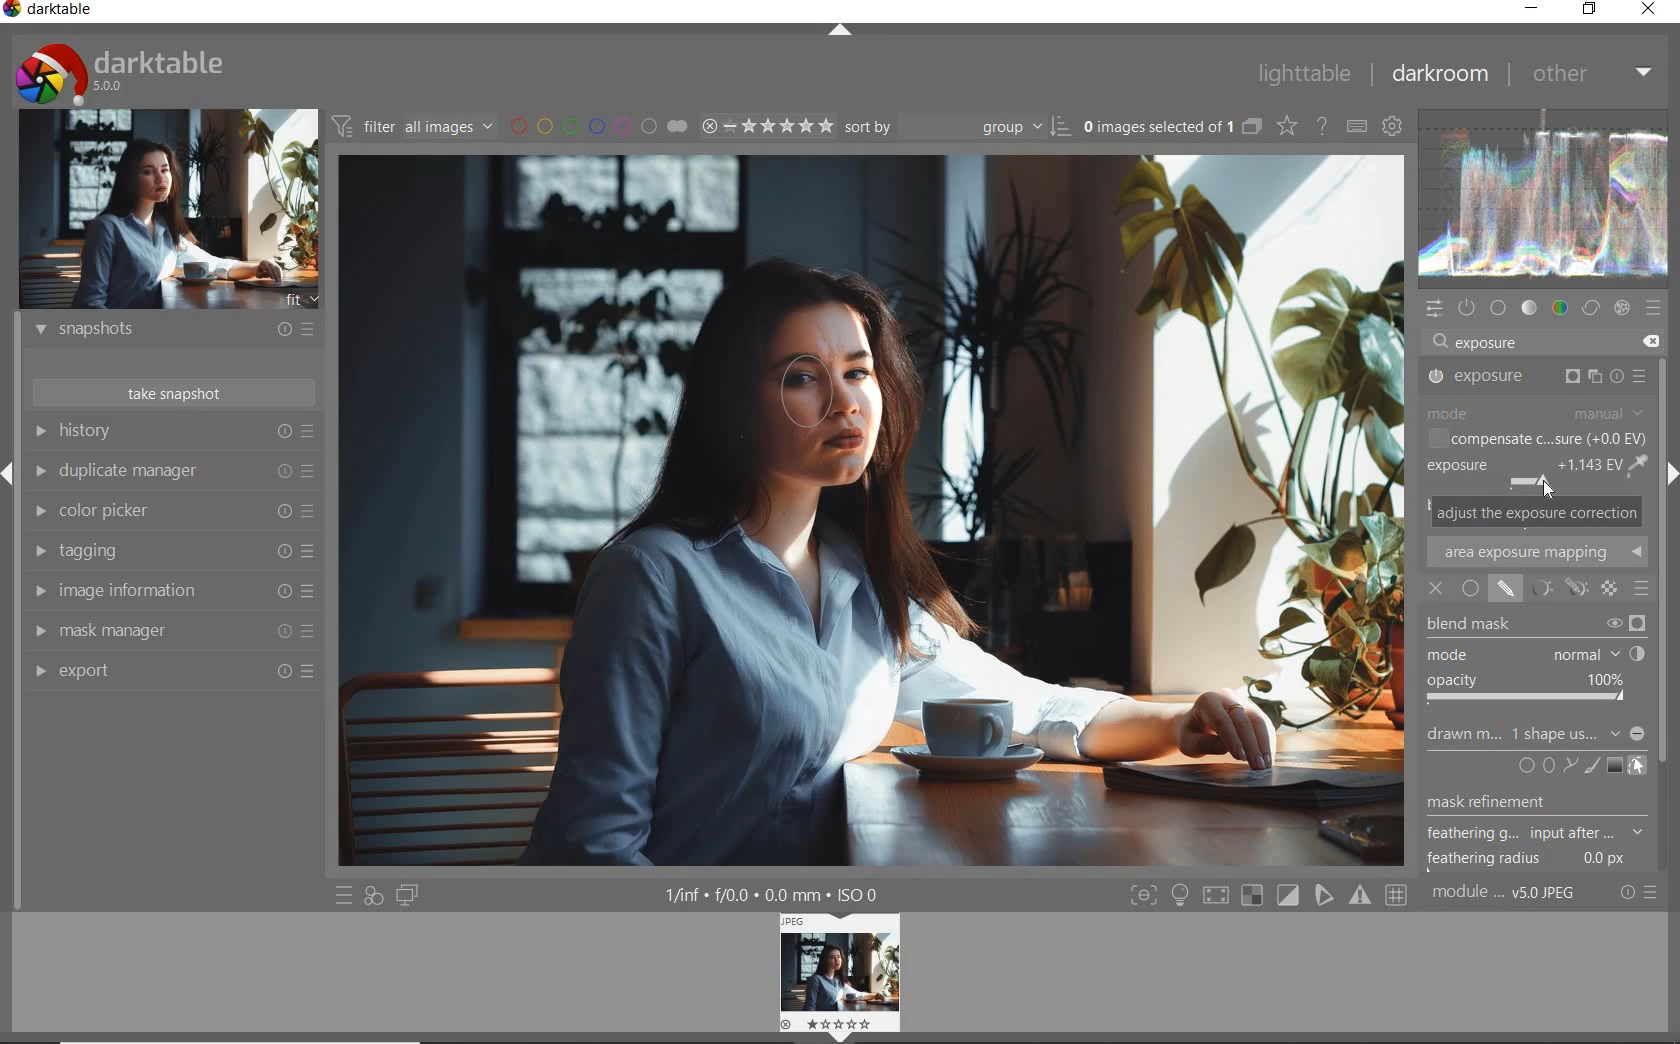 The width and height of the screenshot is (1680, 1044). What do you see at coordinates (599, 126) in the screenshot?
I see `filter by image color` at bounding box center [599, 126].